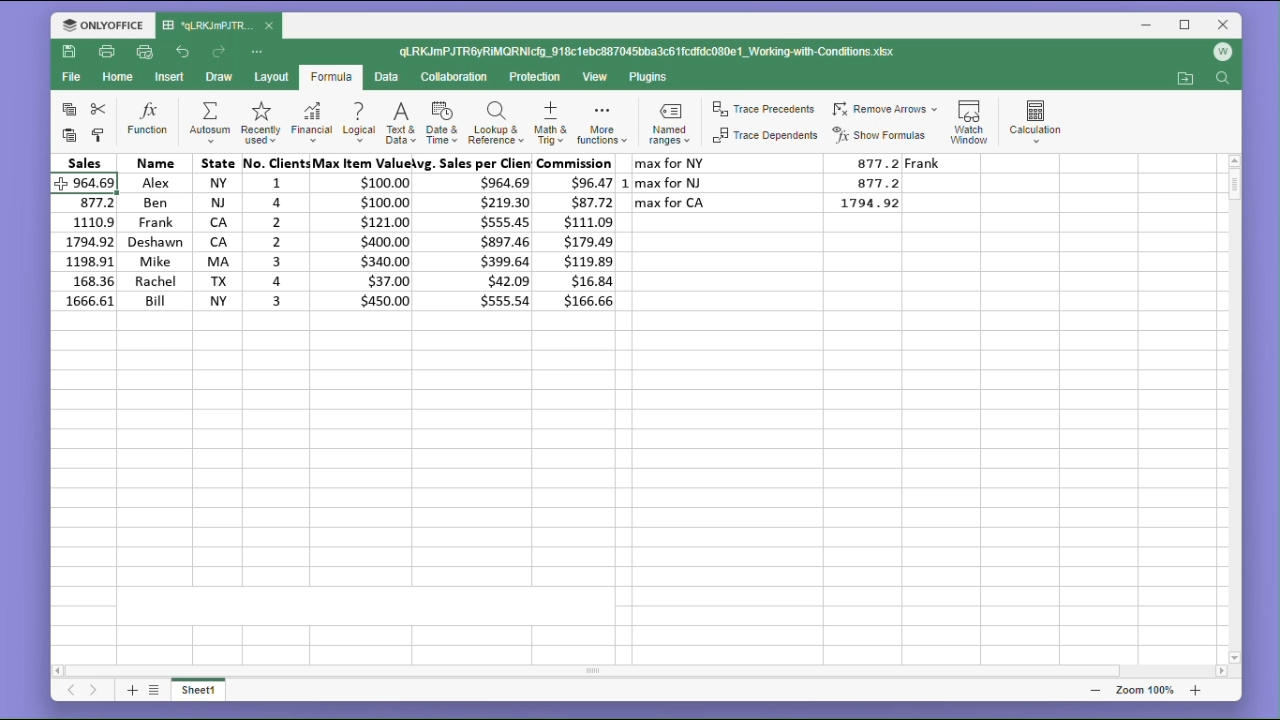  Describe the element at coordinates (120, 82) in the screenshot. I see `home` at that location.